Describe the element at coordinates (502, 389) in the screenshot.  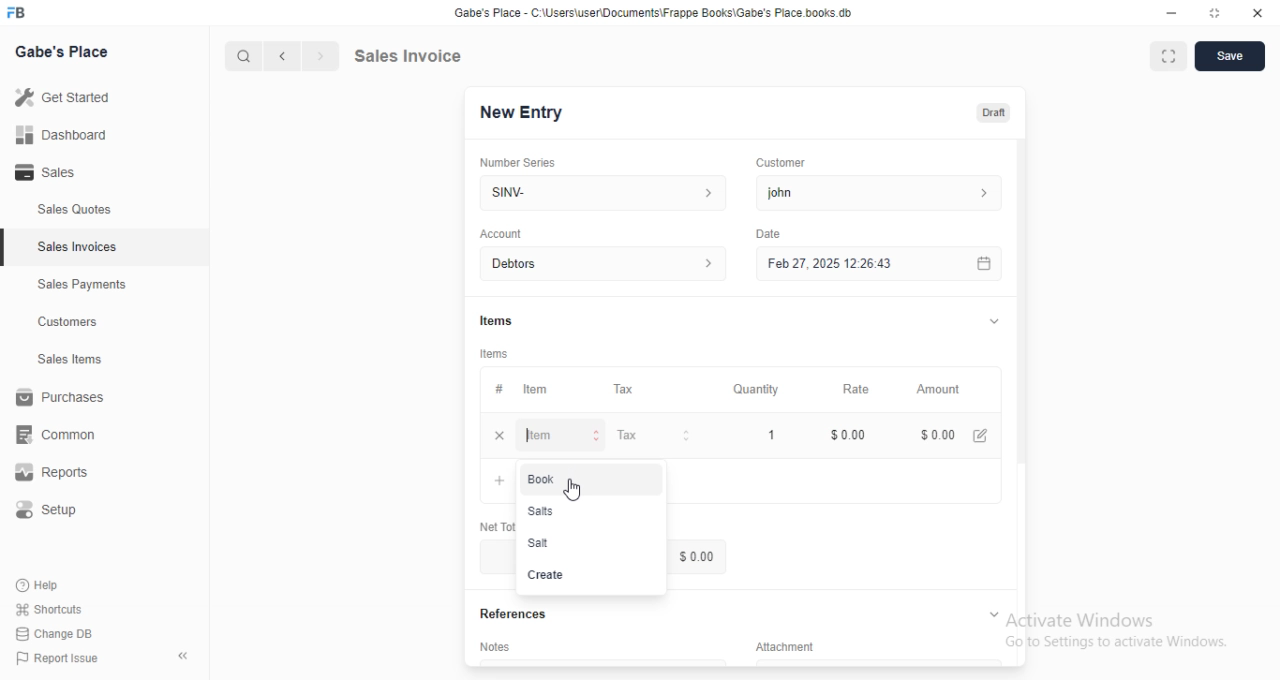
I see `#` at that location.